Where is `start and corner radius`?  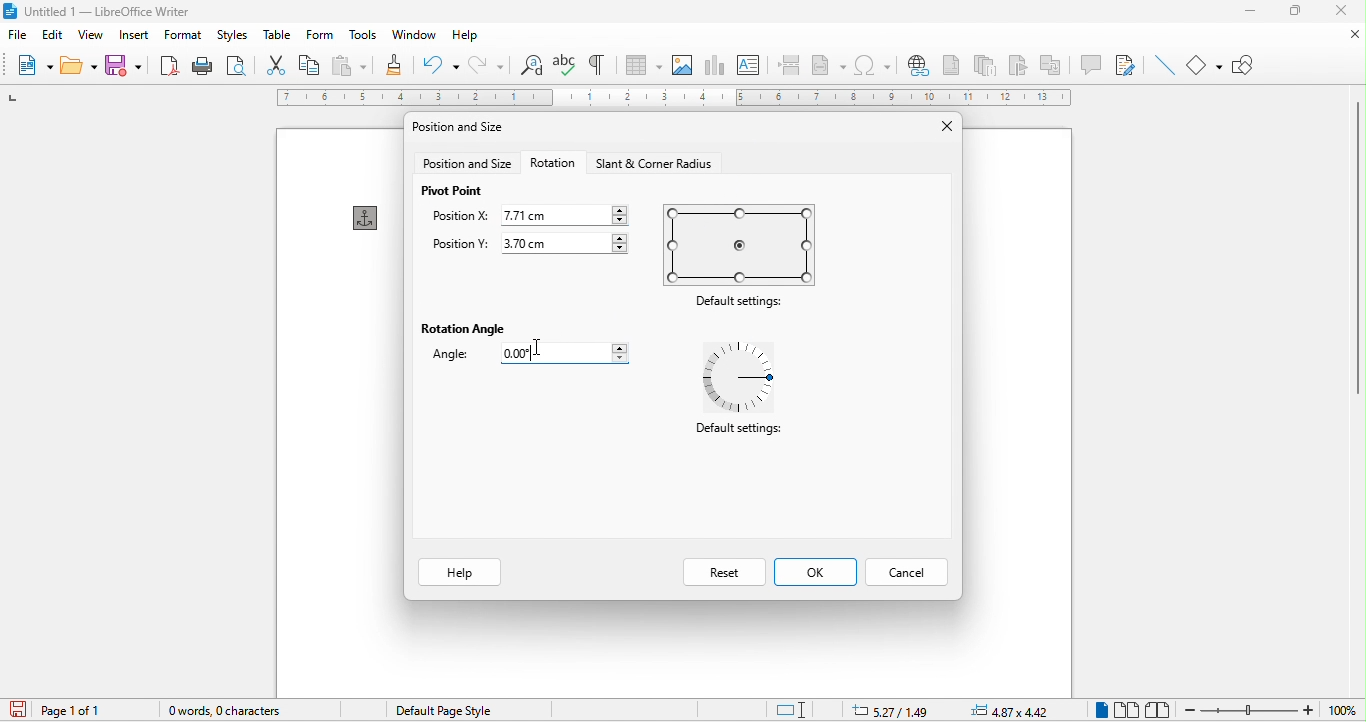 start and corner radius is located at coordinates (657, 160).